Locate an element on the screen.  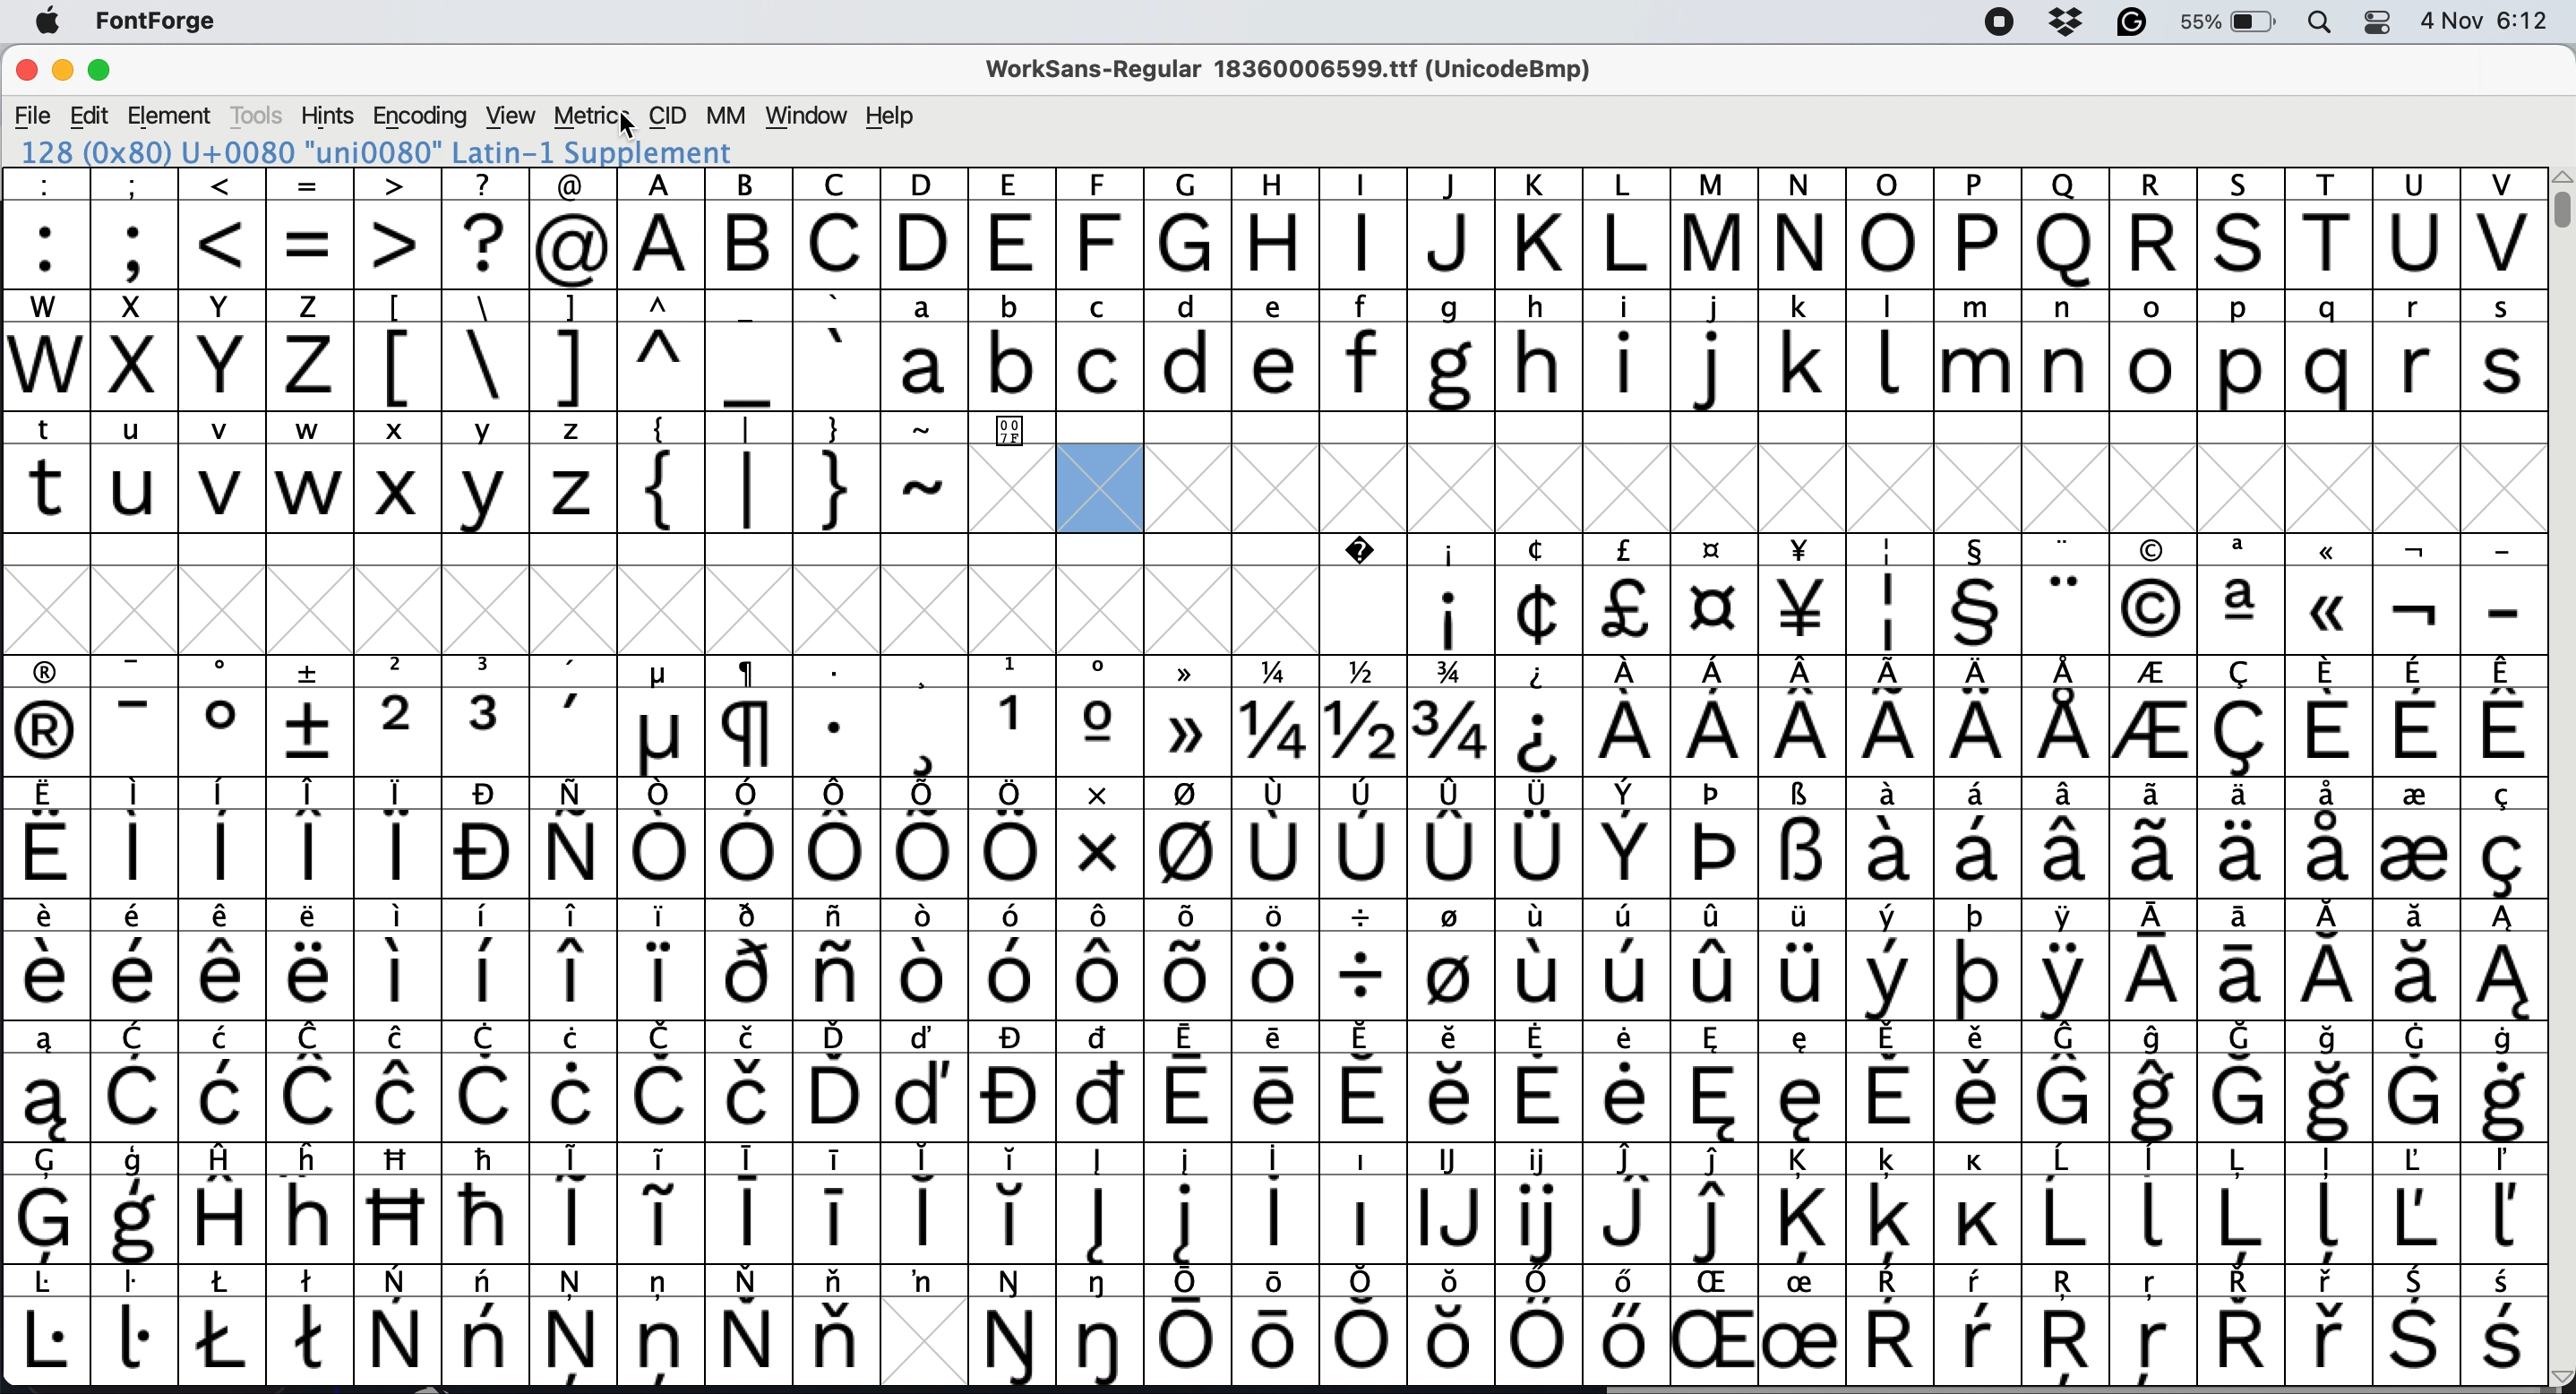
special characters is located at coordinates (1278, 1096).